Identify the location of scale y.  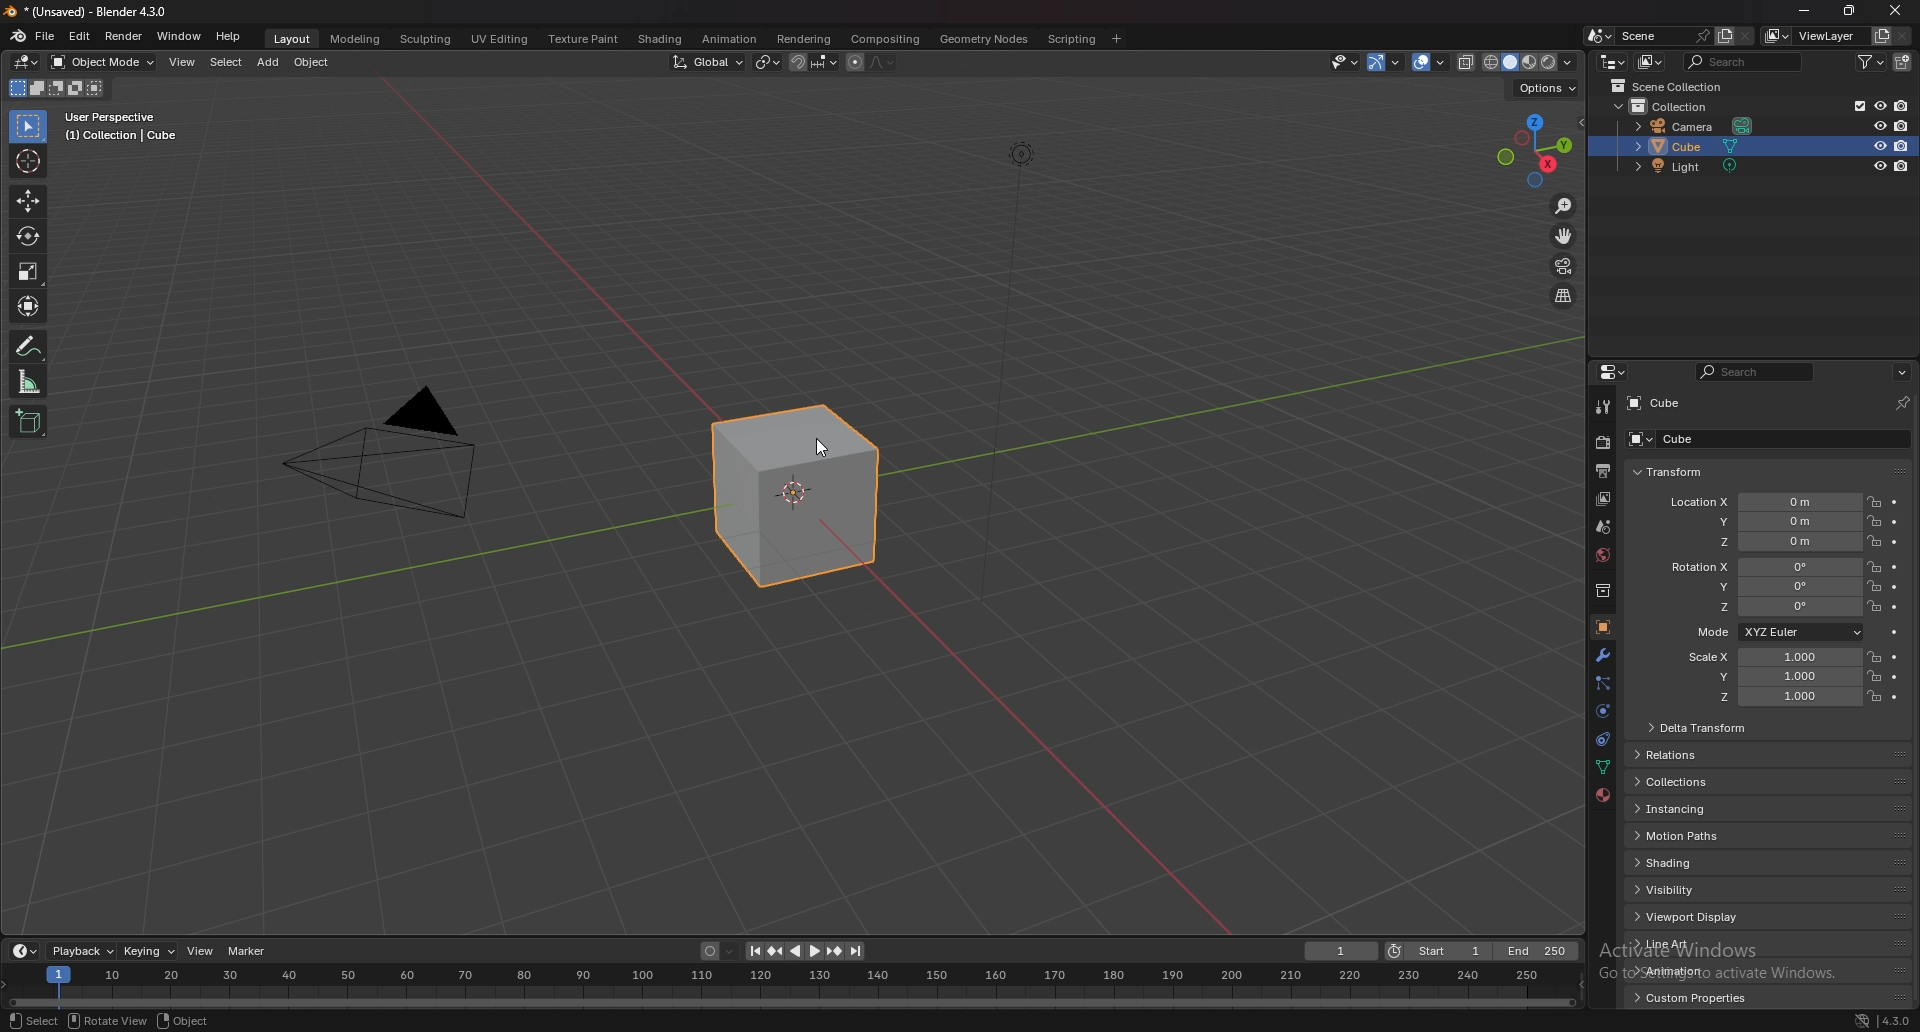
(1769, 677).